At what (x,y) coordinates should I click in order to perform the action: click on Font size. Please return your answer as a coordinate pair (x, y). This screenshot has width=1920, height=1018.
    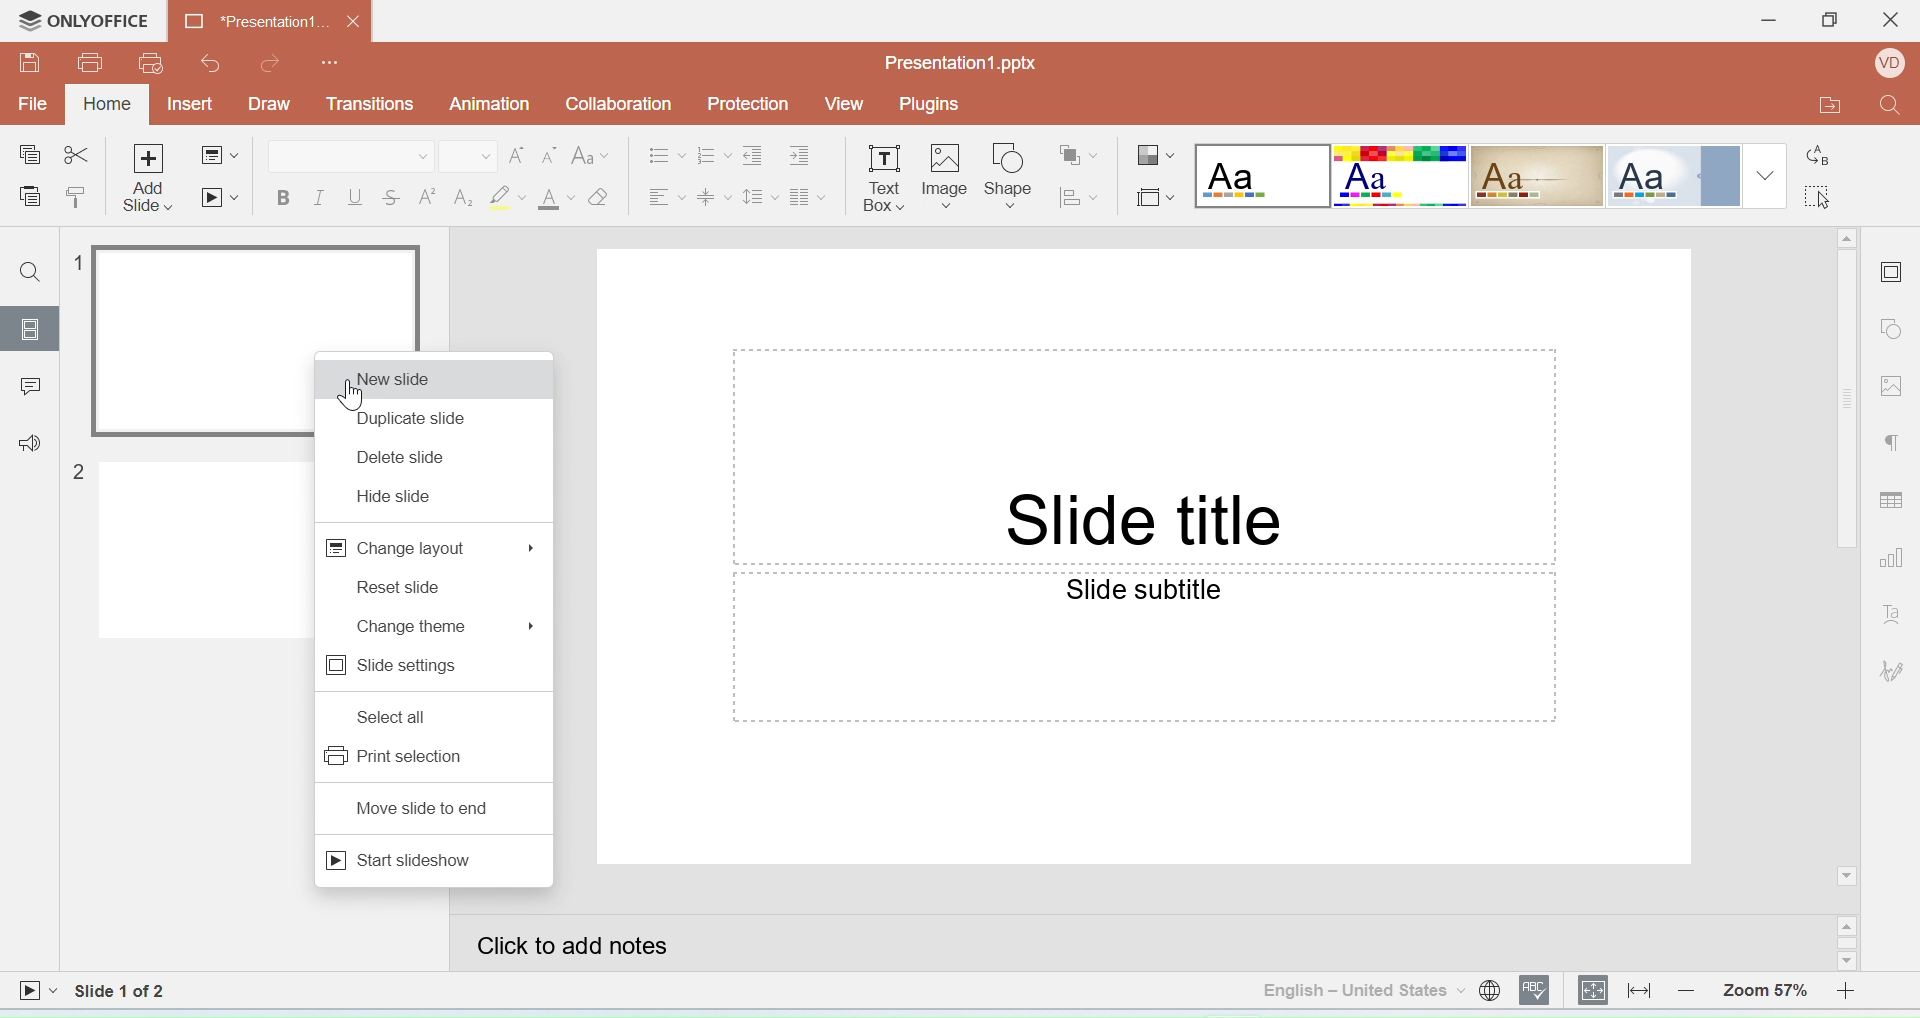
    Looking at the image, I should click on (468, 157).